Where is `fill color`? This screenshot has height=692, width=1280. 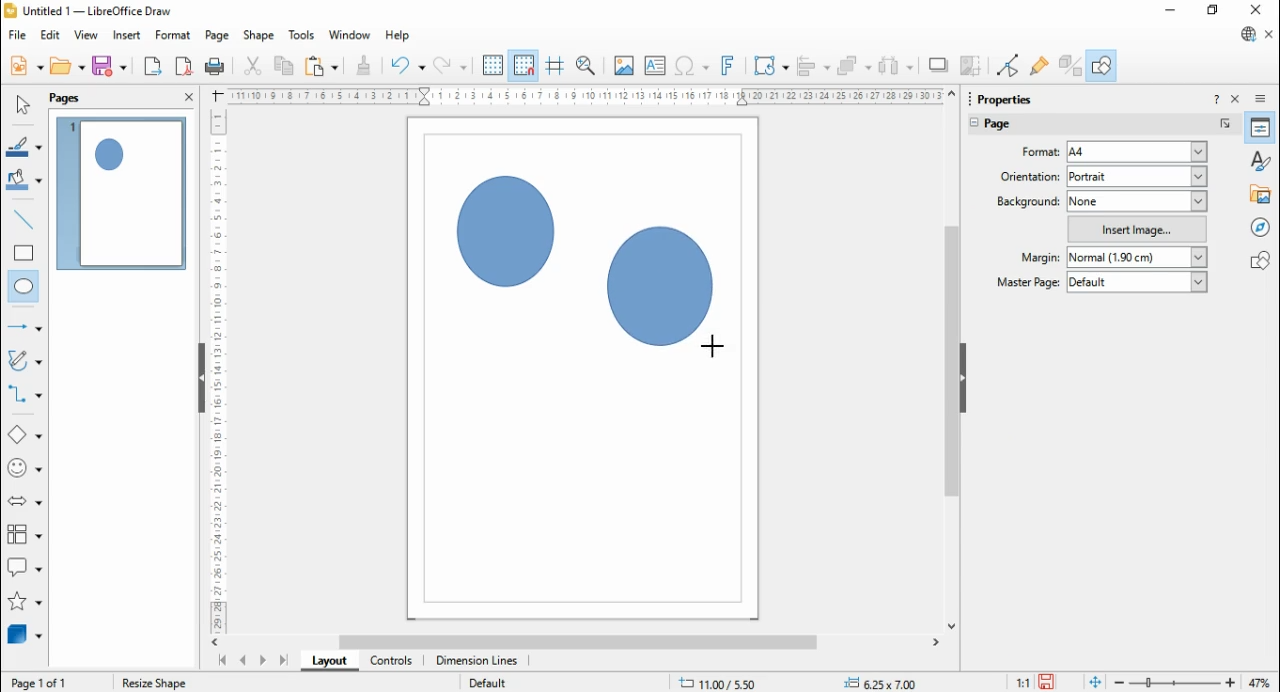 fill color is located at coordinates (25, 181).